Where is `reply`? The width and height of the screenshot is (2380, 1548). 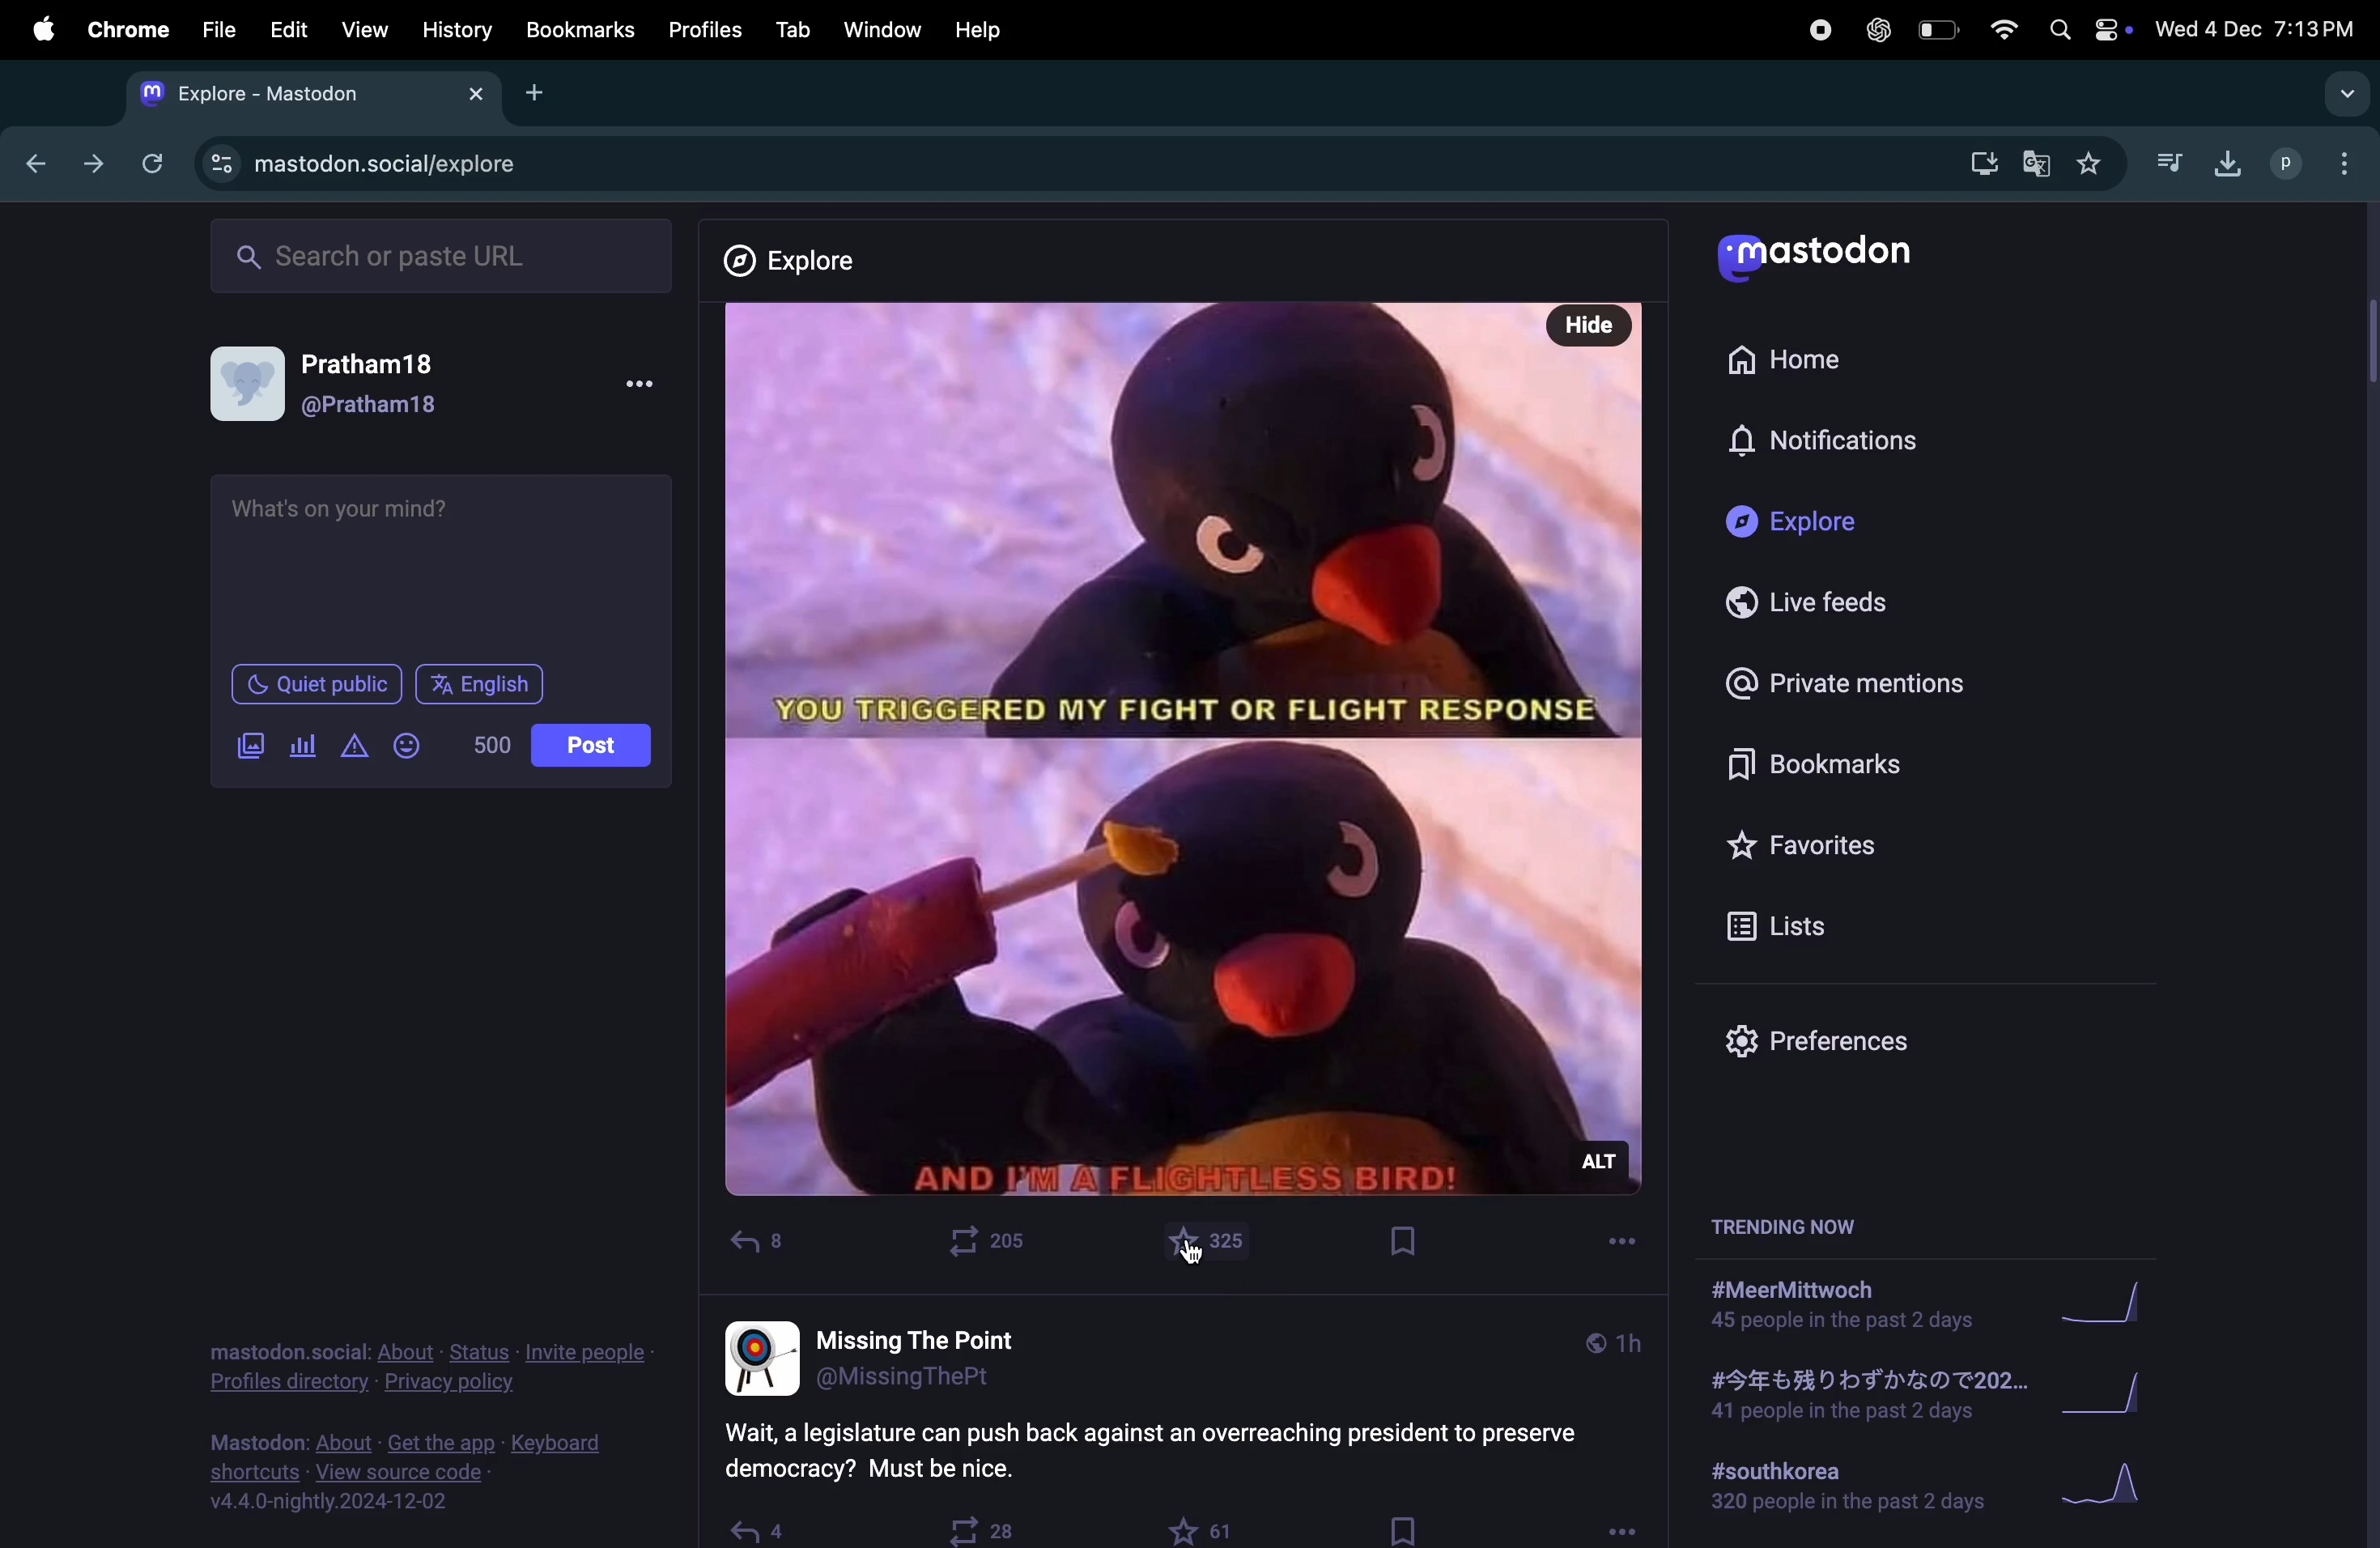
reply is located at coordinates (759, 1528).